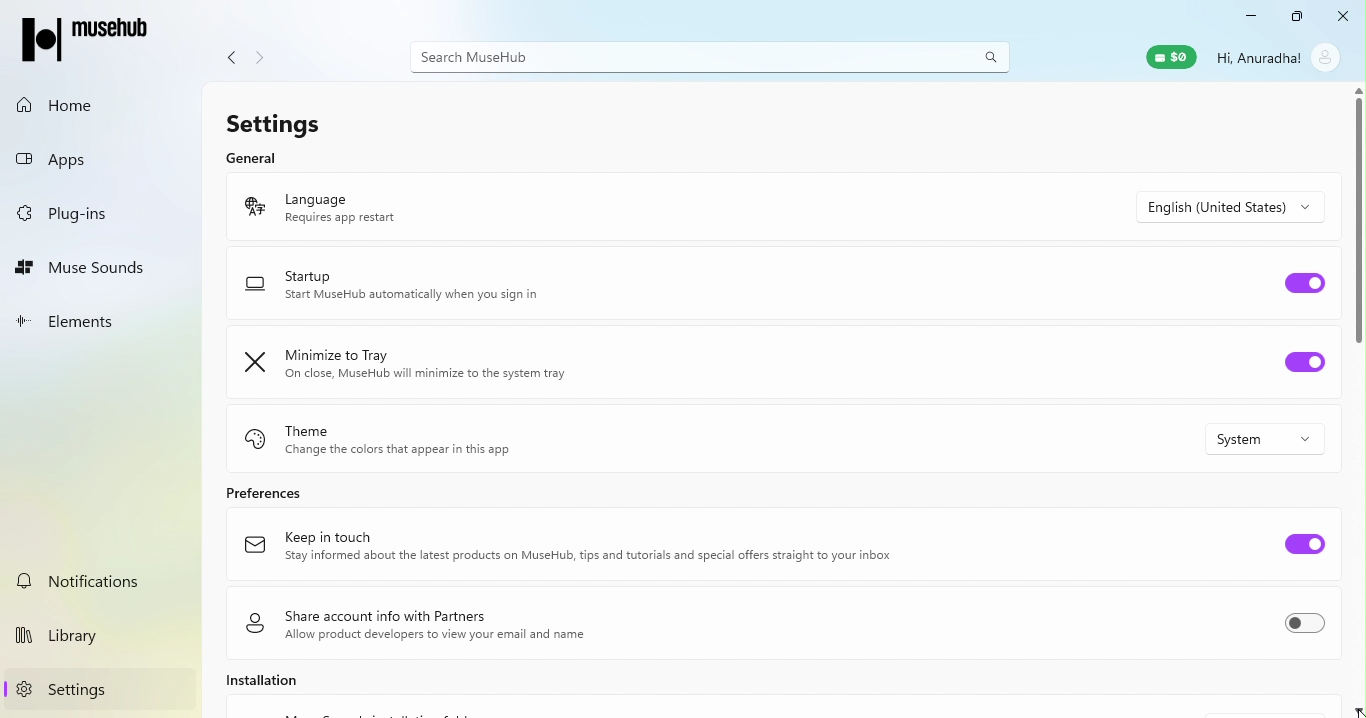  I want to click on Minimize, so click(1250, 16).